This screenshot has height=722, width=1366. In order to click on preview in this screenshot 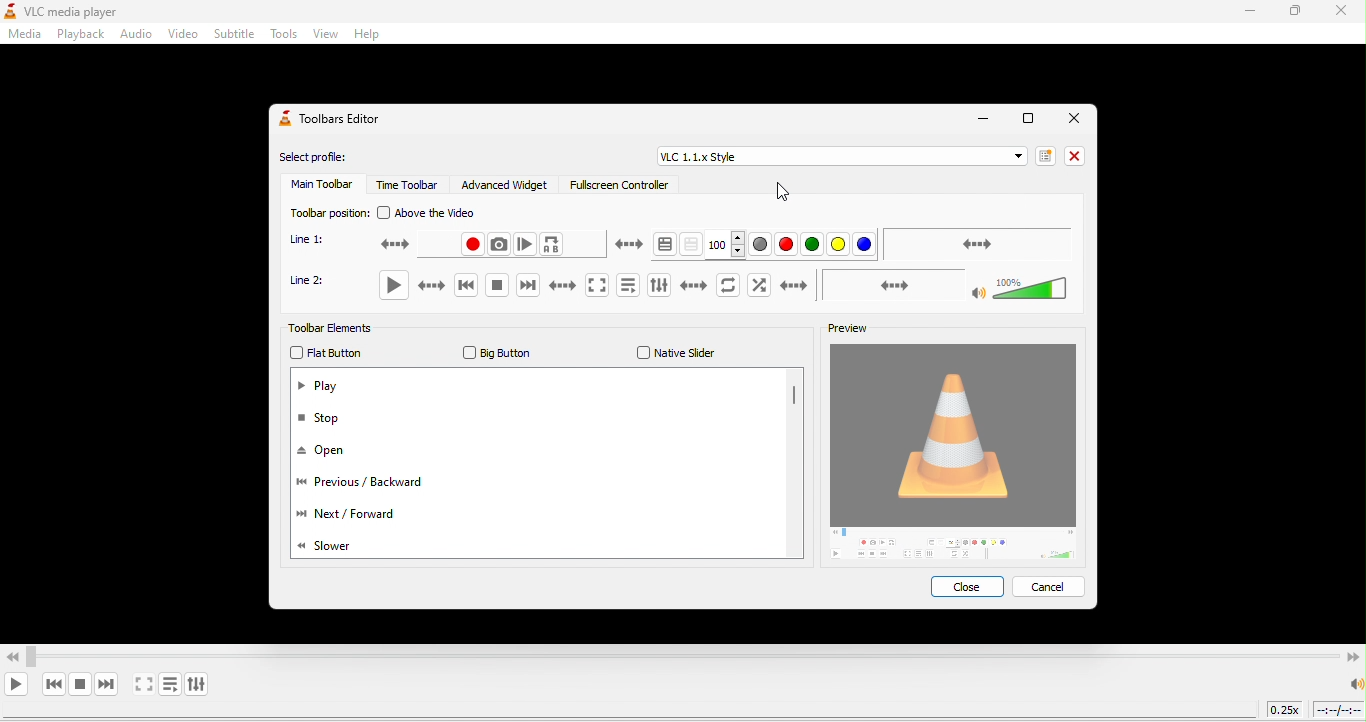, I will do `click(841, 330)`.